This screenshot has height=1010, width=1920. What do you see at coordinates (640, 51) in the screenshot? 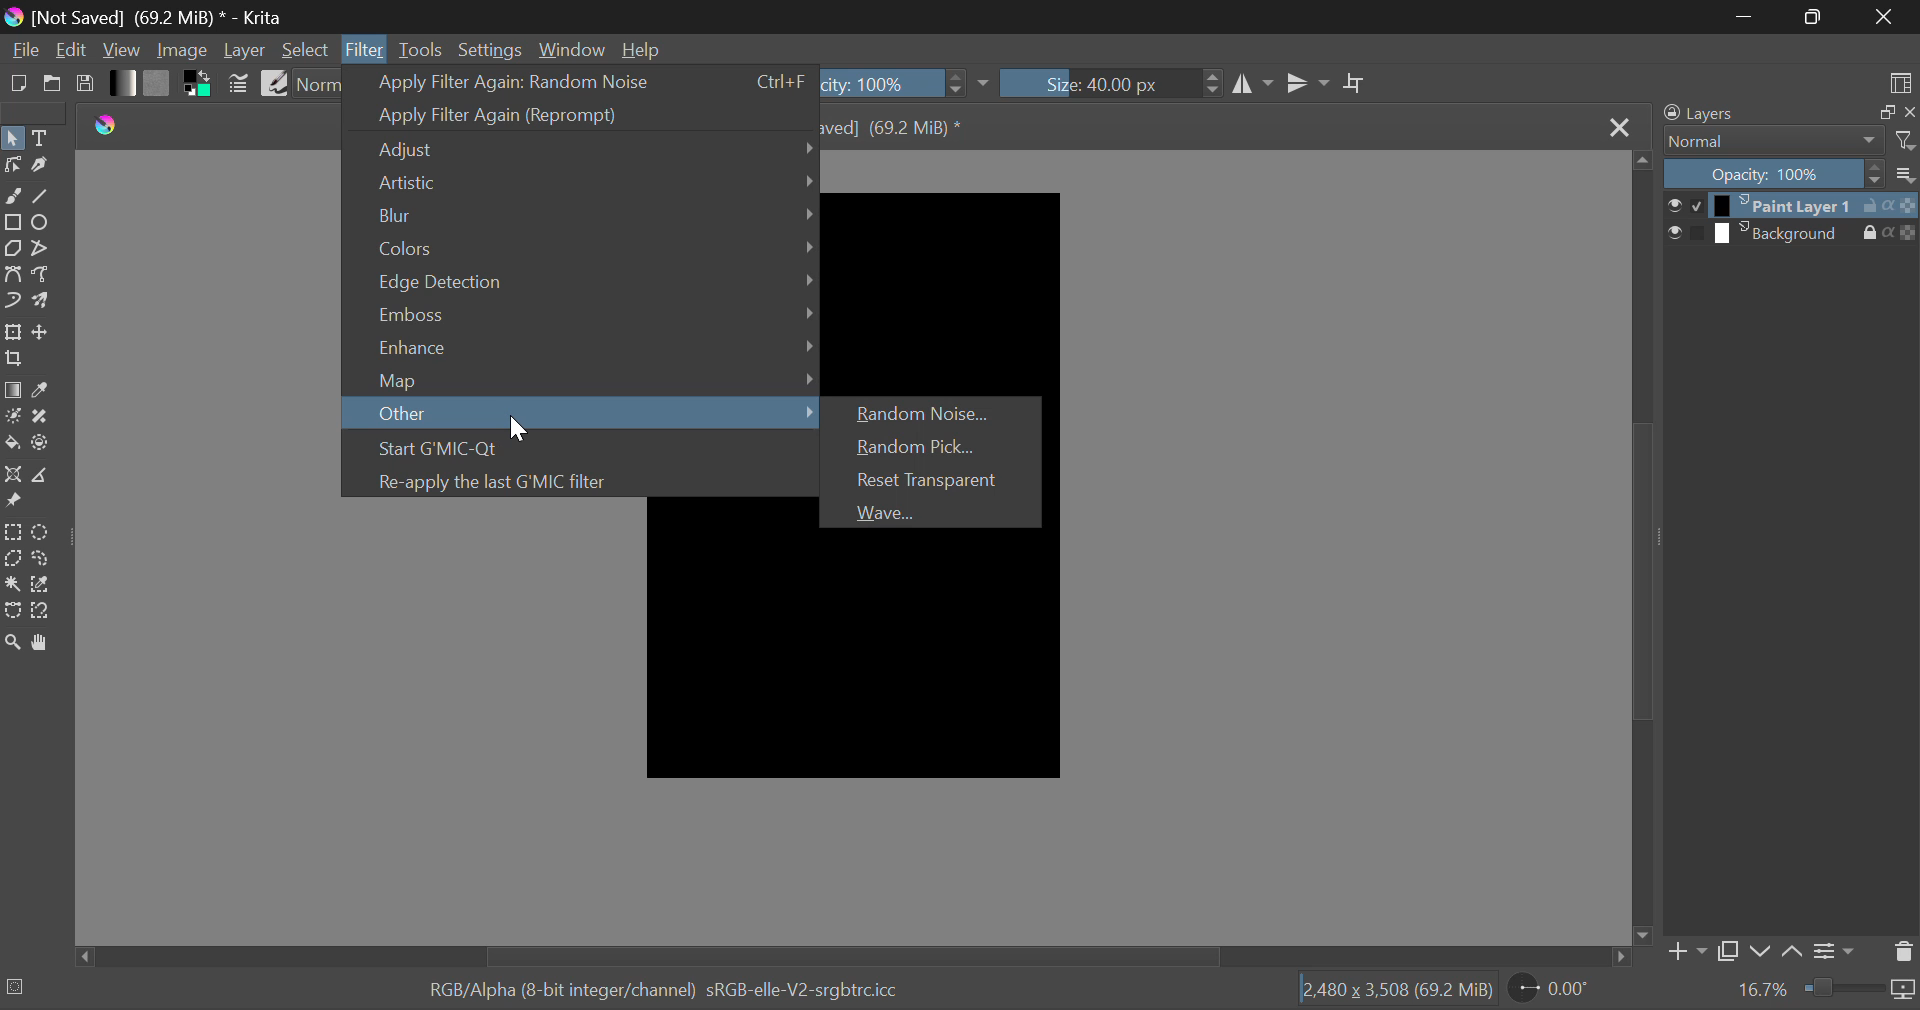
I see `Help` at bounding box center [640, 51].